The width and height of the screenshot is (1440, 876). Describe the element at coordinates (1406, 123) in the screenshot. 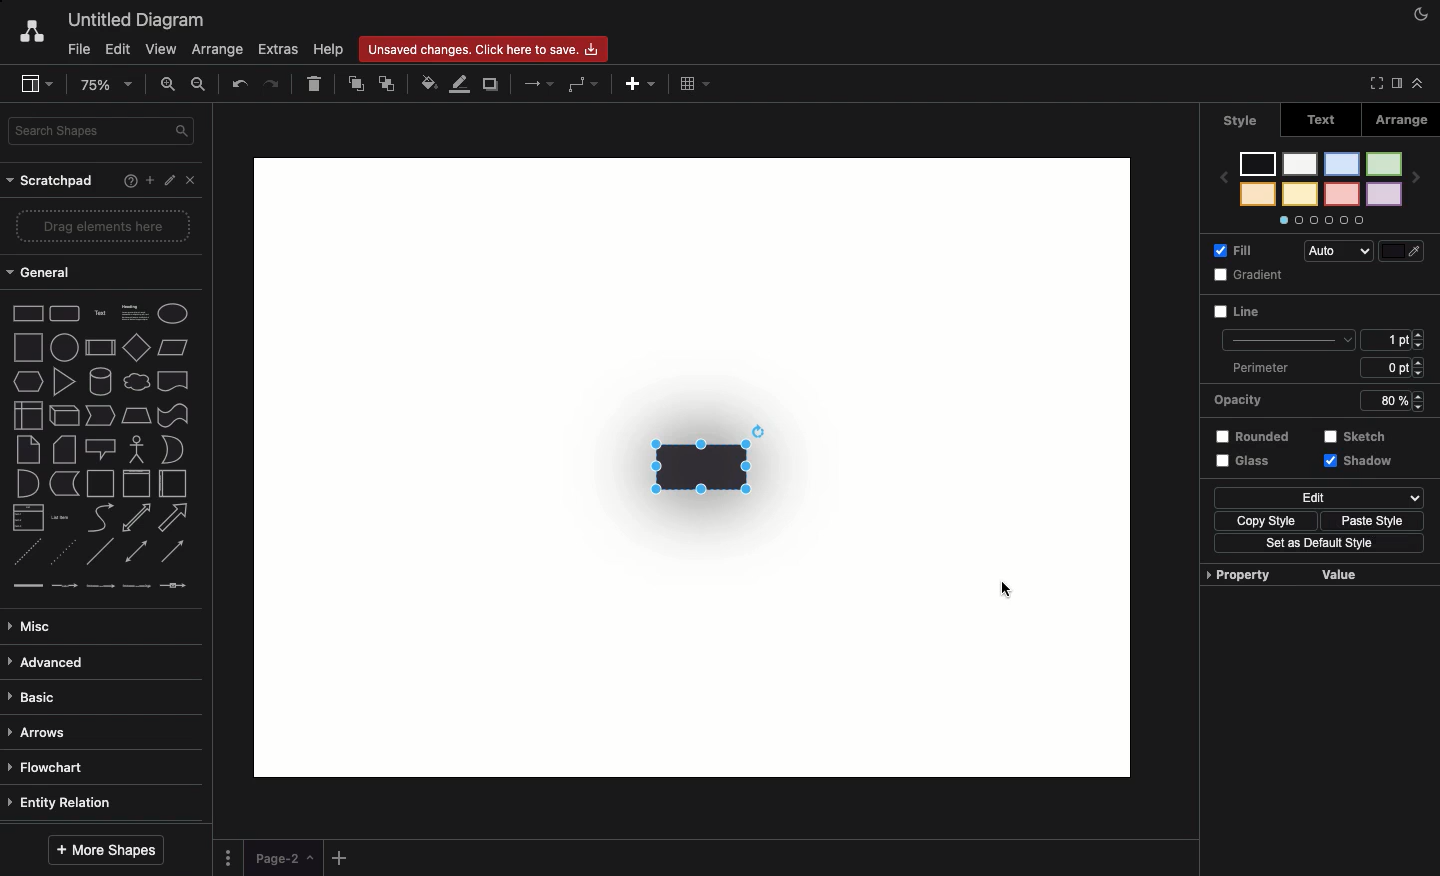

I see `Arrange` at that location.